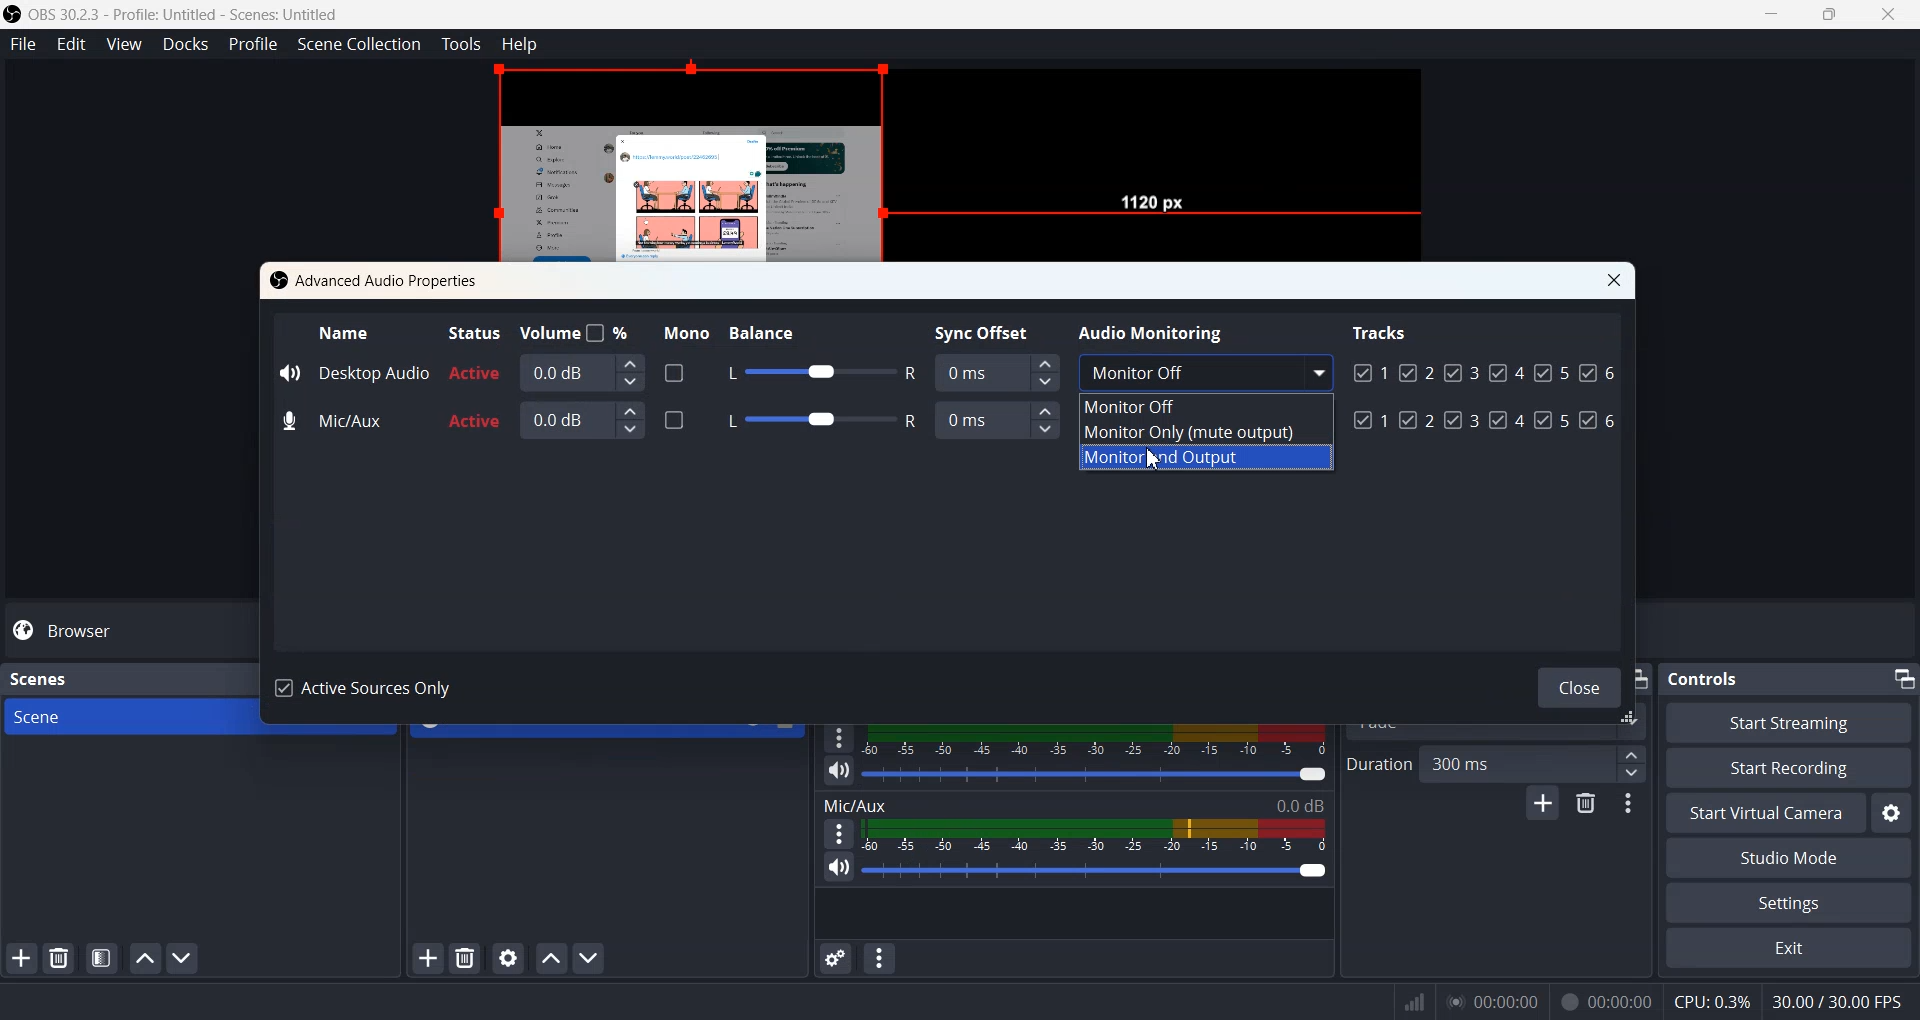 This screenshot has height=1020, width=1920. Describe the element at coordinates (353, 371) in the screenshot. I see `Desktop Audio ` at that location.